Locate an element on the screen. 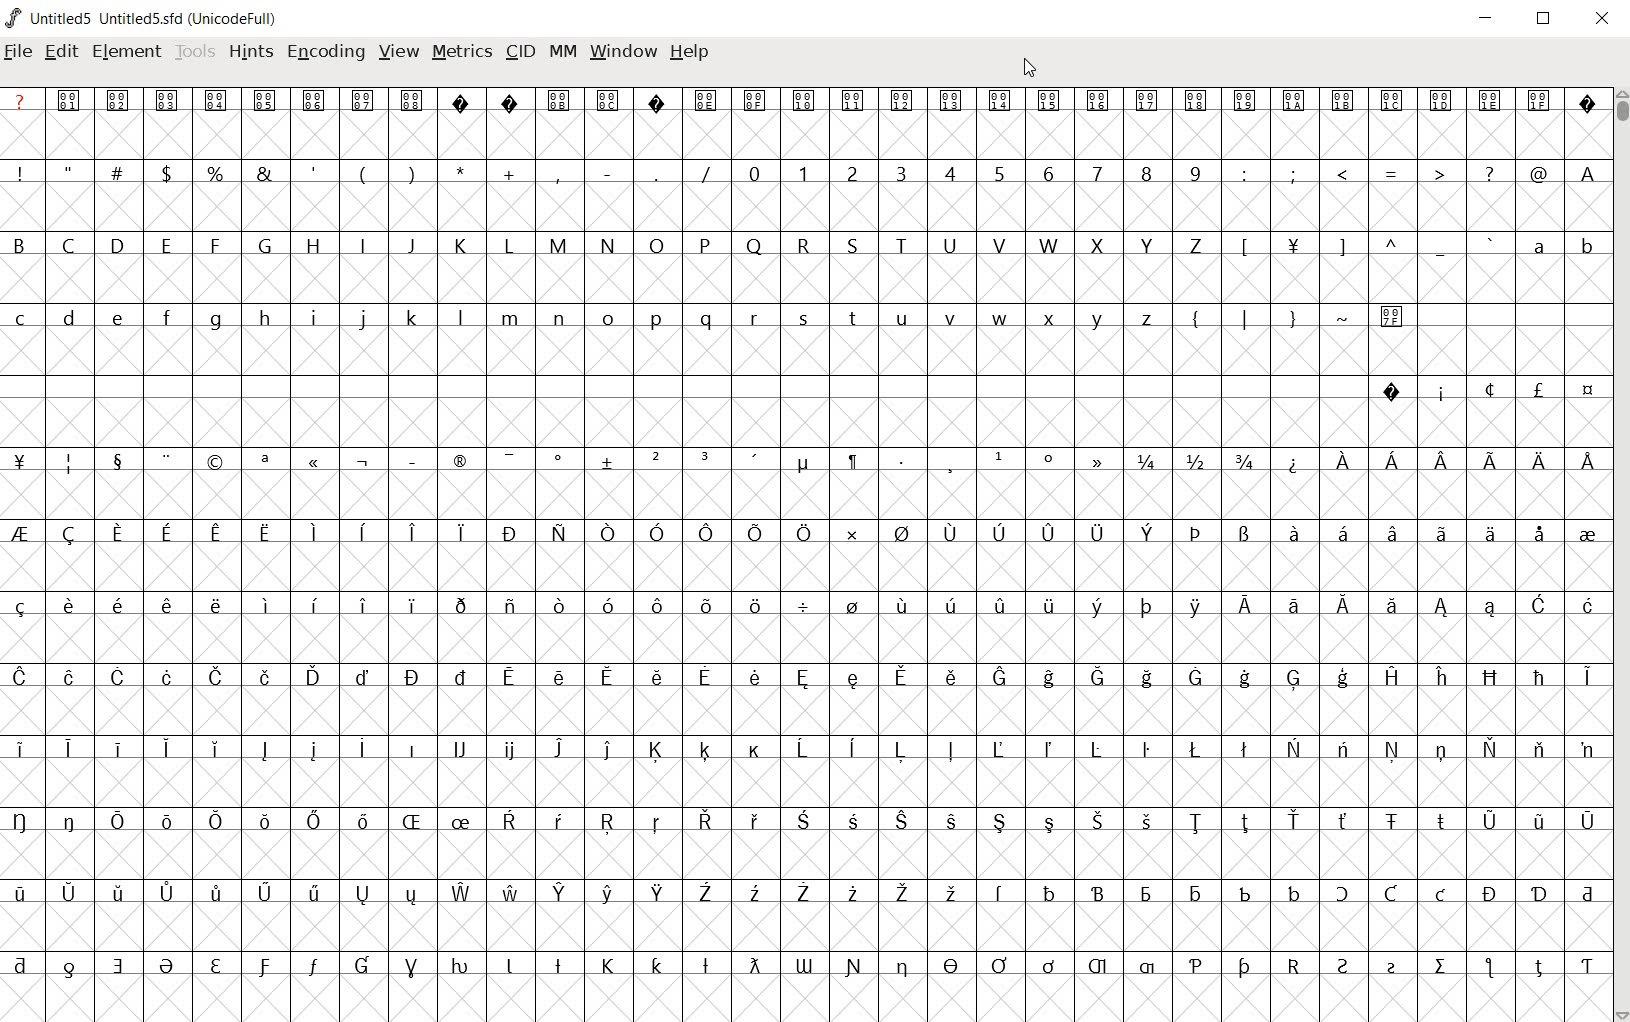  Symbol is located at coordinates (458, 824).